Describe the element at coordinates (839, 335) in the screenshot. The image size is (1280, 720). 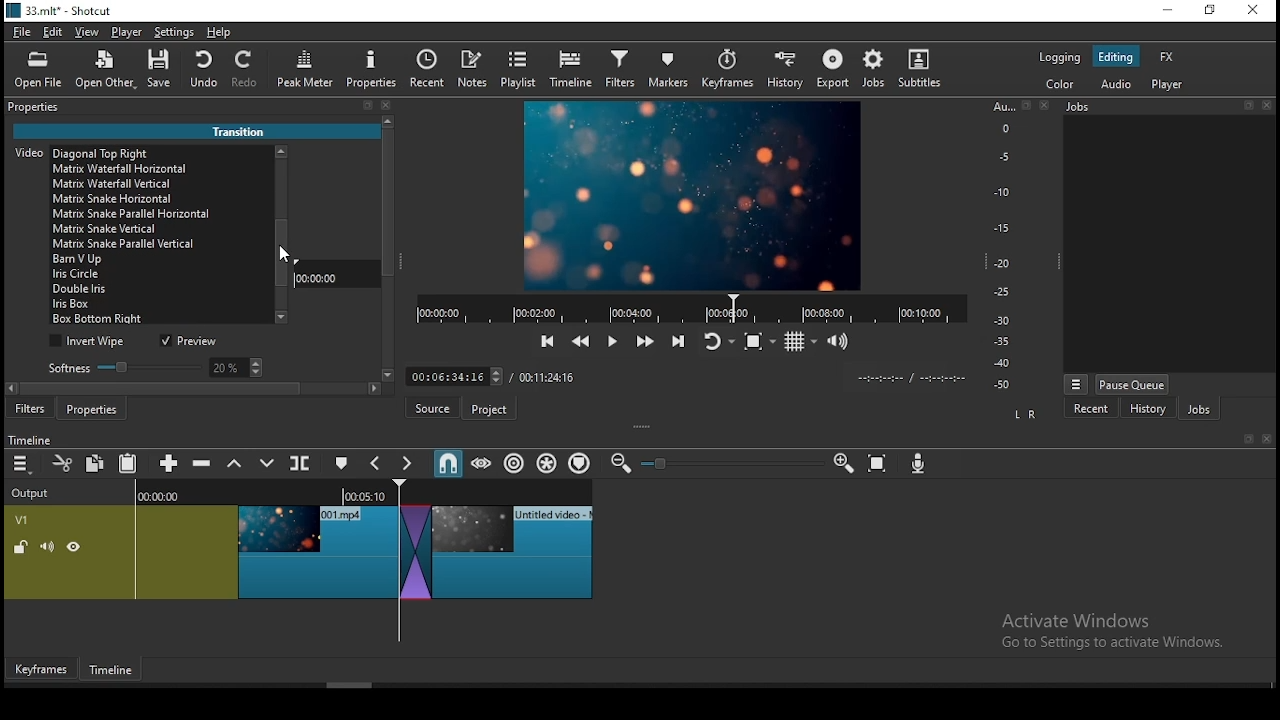
I see `show video volume control` at that location.